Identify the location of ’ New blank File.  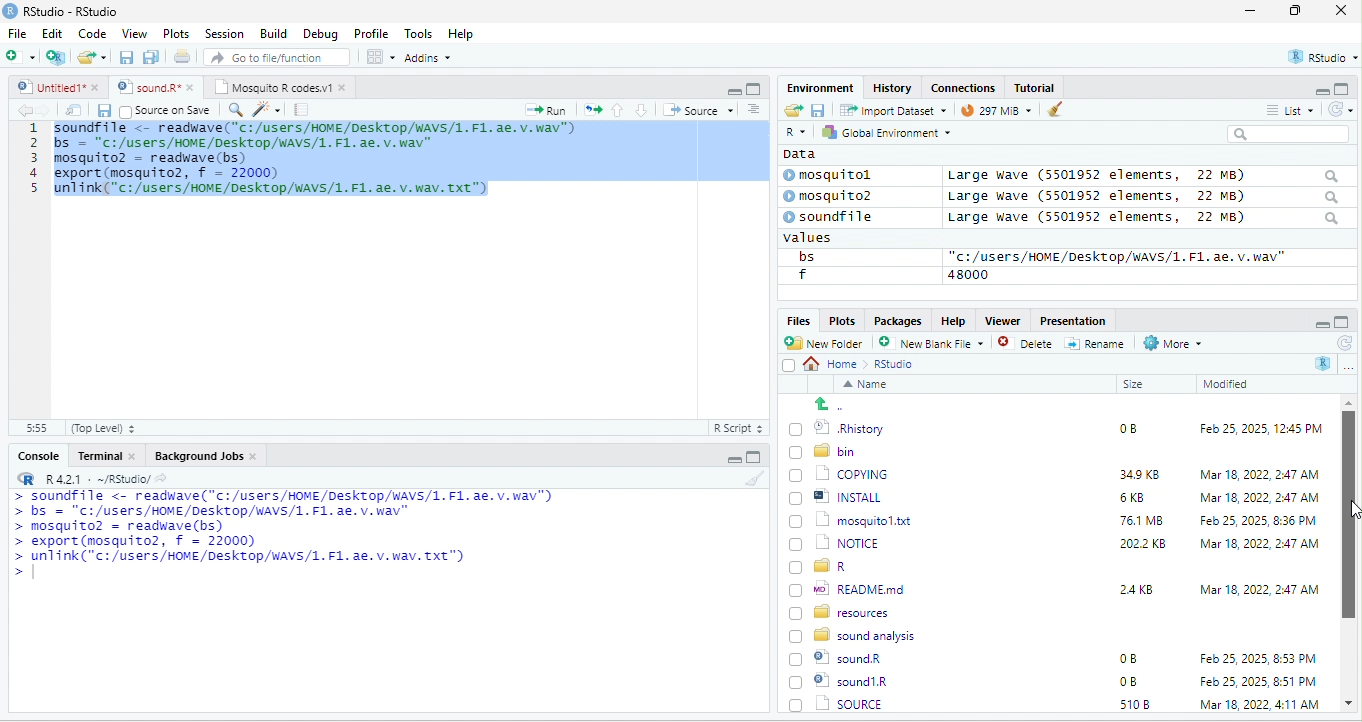
(937, 346).